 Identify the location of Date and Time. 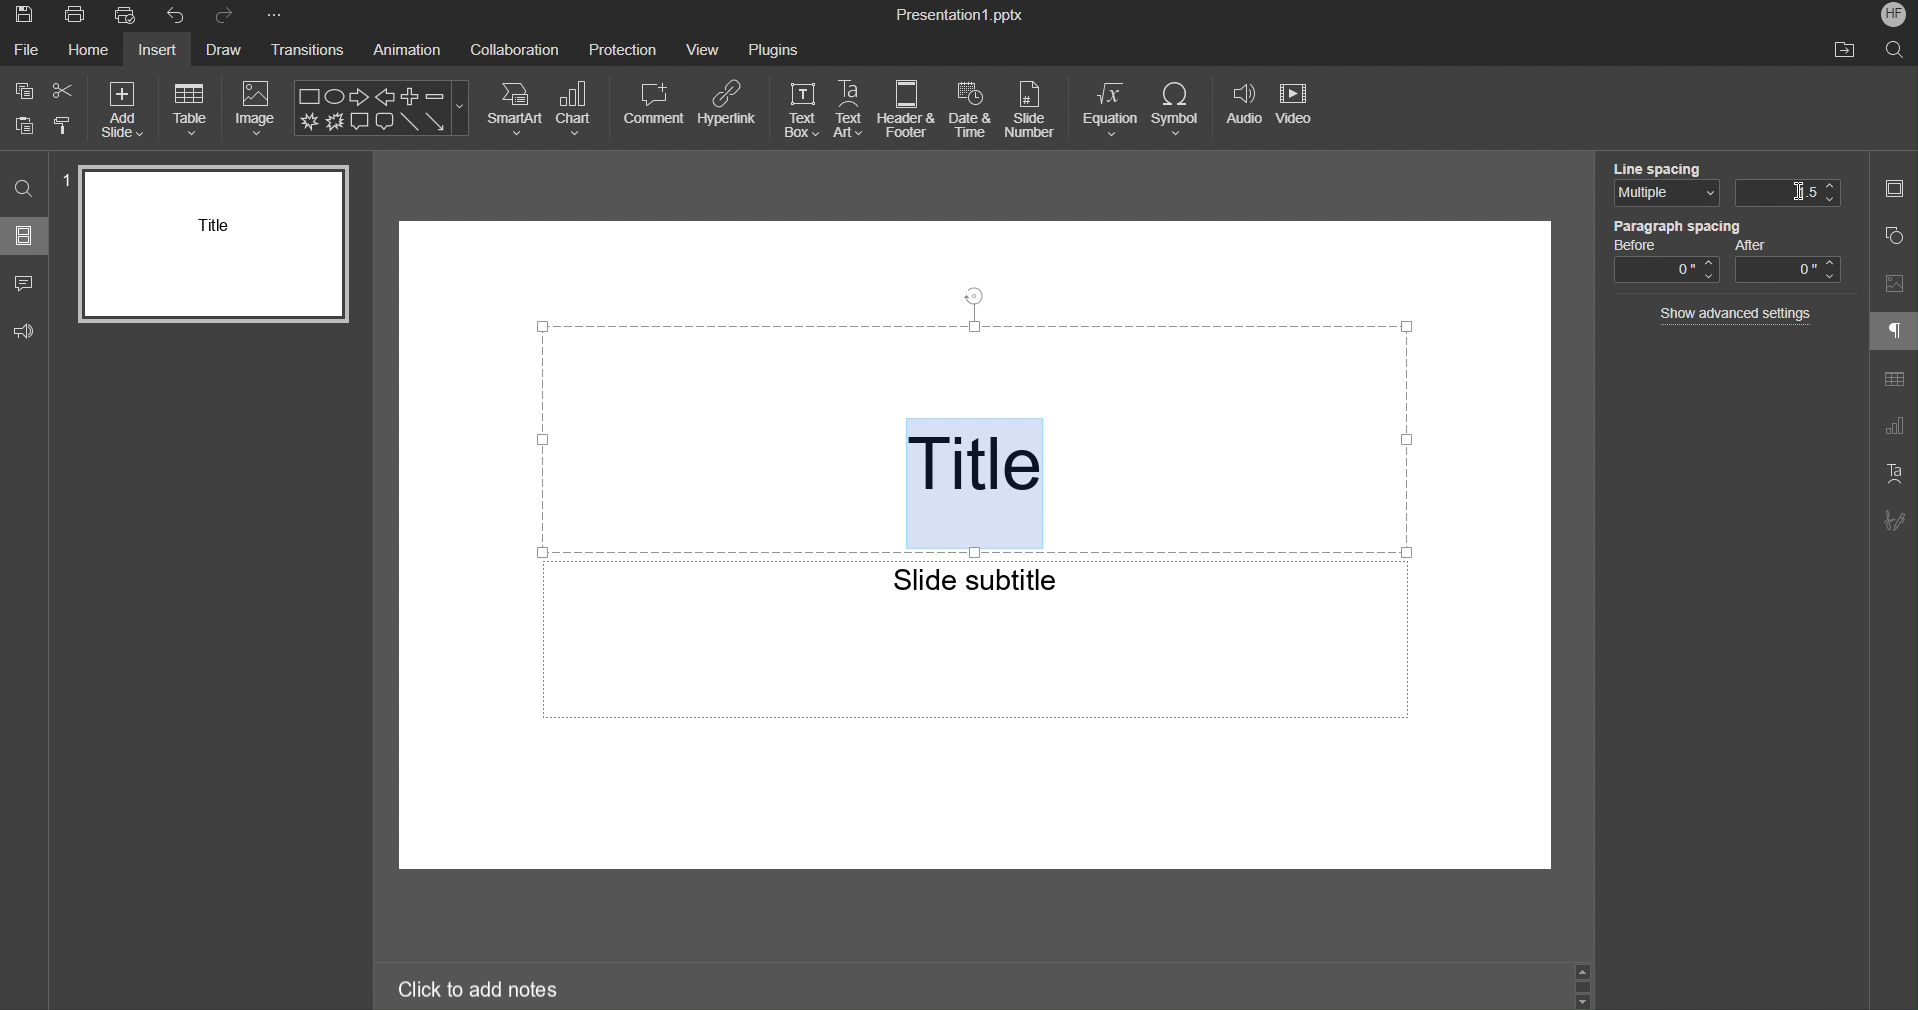
(972, 112).